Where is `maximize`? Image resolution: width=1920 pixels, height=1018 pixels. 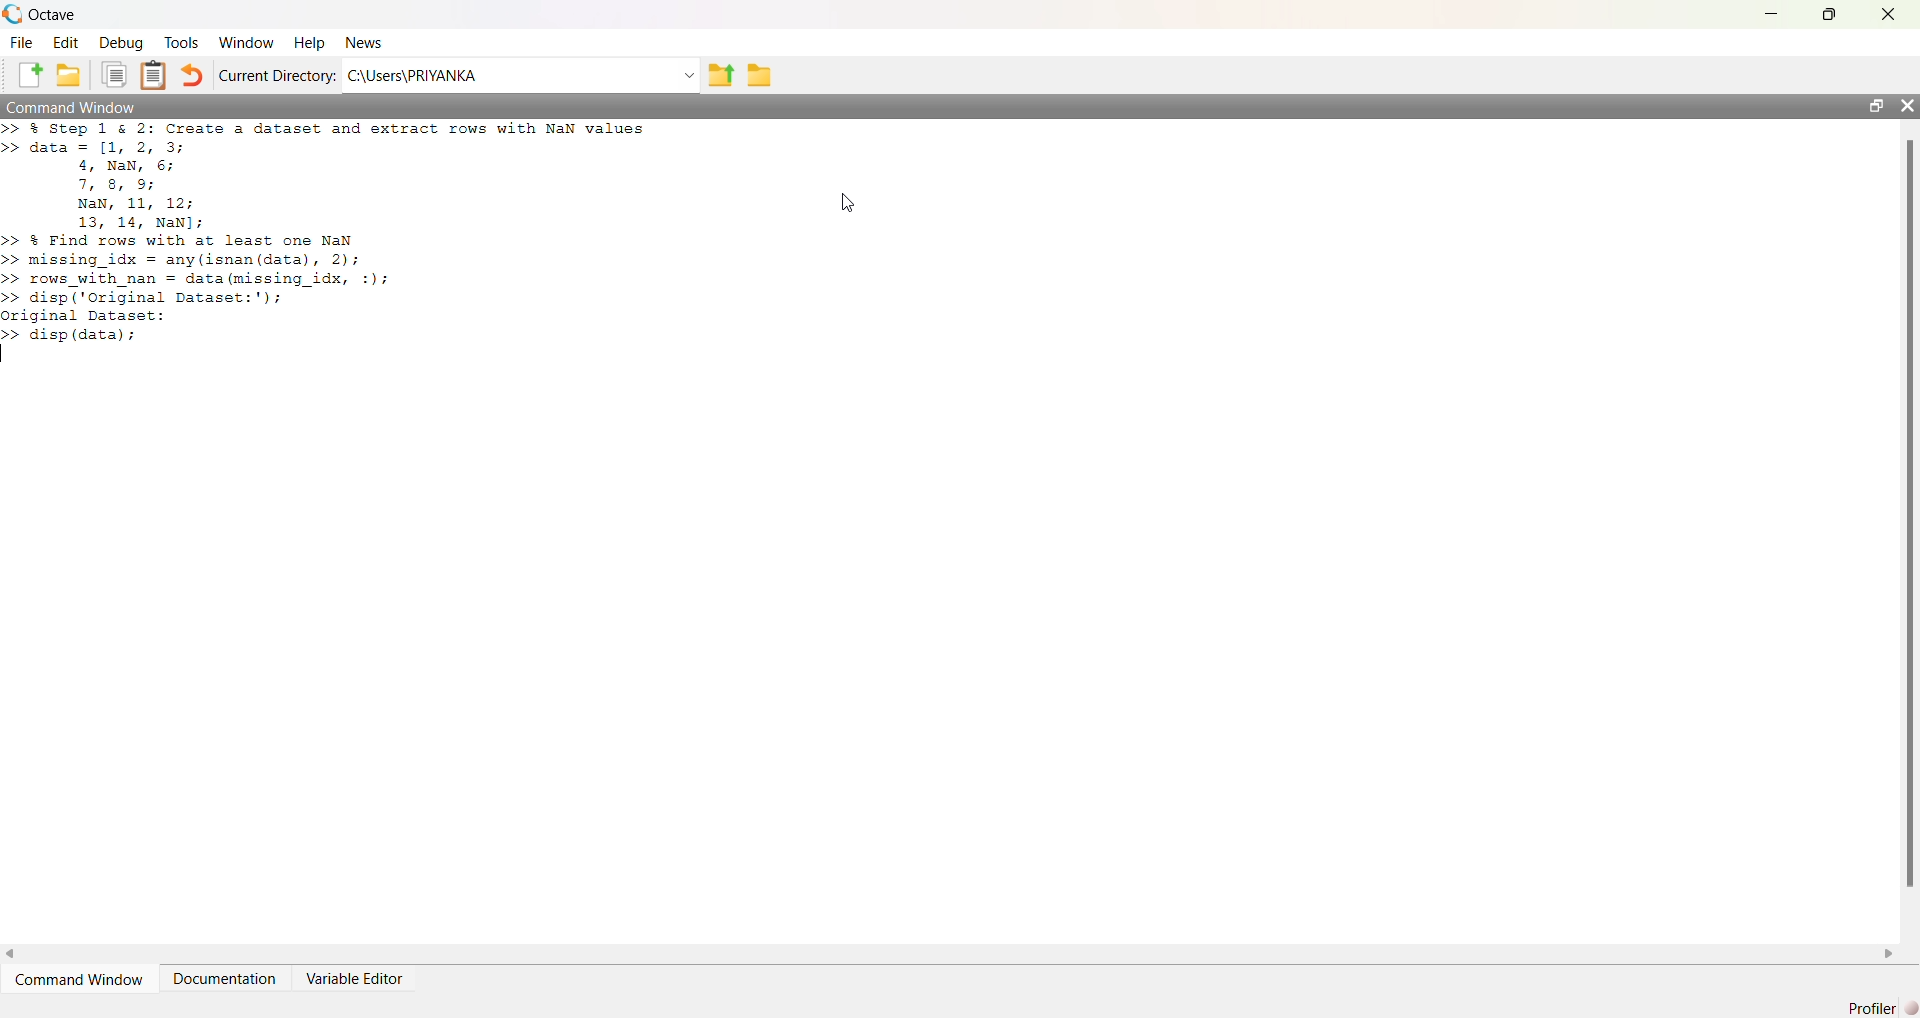
maximize is located at coordinates (1830, 13).